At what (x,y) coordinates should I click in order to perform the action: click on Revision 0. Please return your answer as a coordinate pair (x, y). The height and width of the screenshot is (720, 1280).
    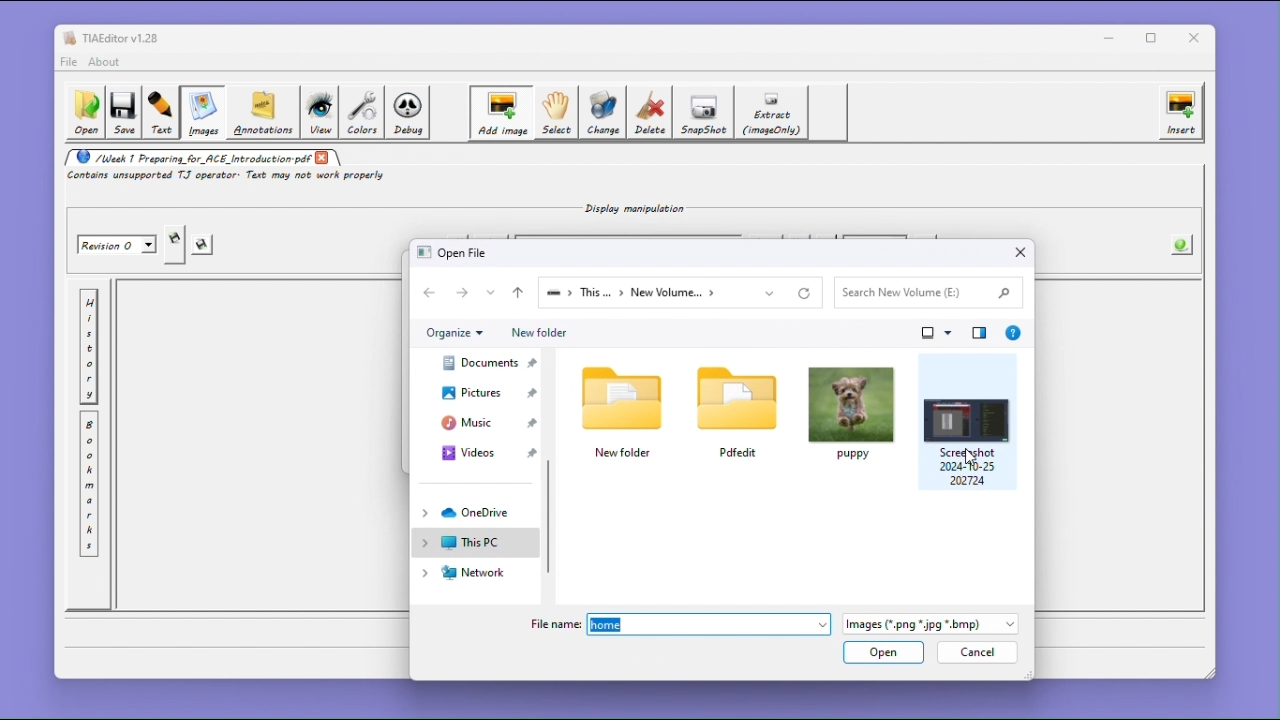
    Looking at the image, I should click on (118, 245).